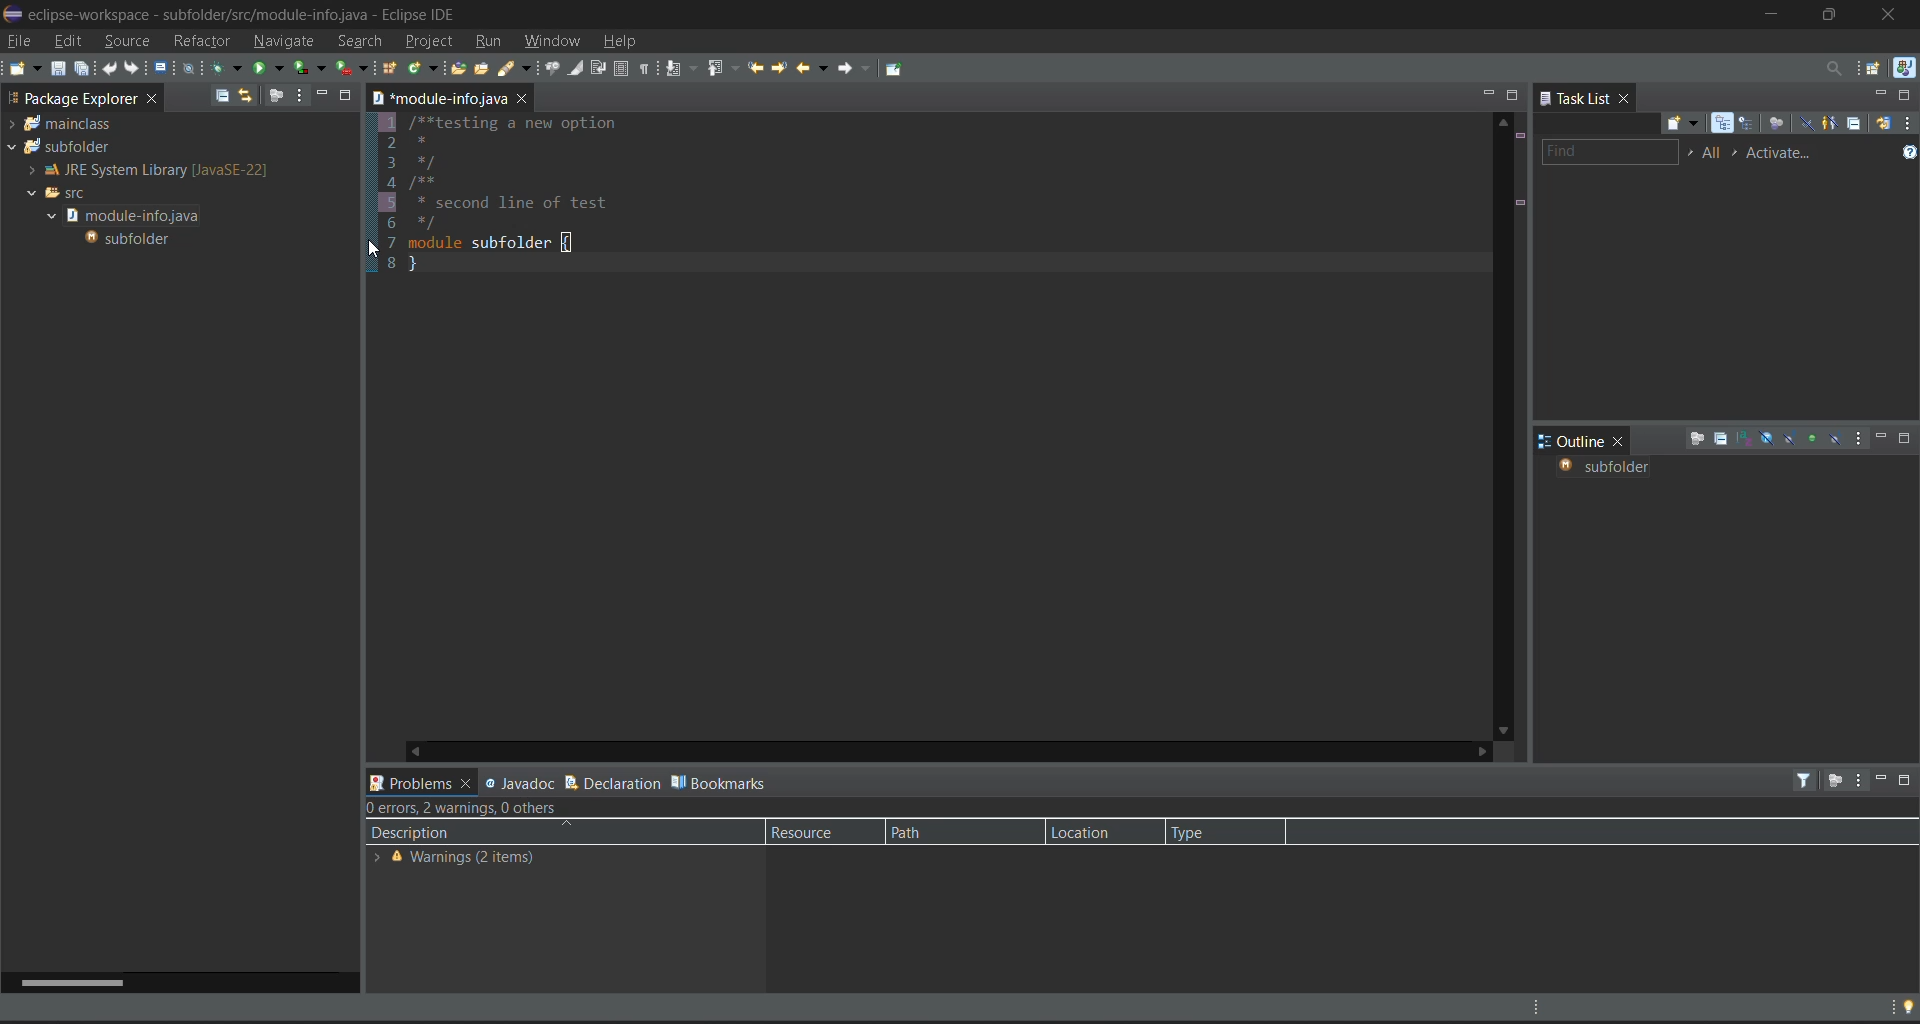 This screenshot has height=1024, width=1920. Describe the element at coordinates (1697, 440) in the screenshot. I see `focus on active task` at that location.